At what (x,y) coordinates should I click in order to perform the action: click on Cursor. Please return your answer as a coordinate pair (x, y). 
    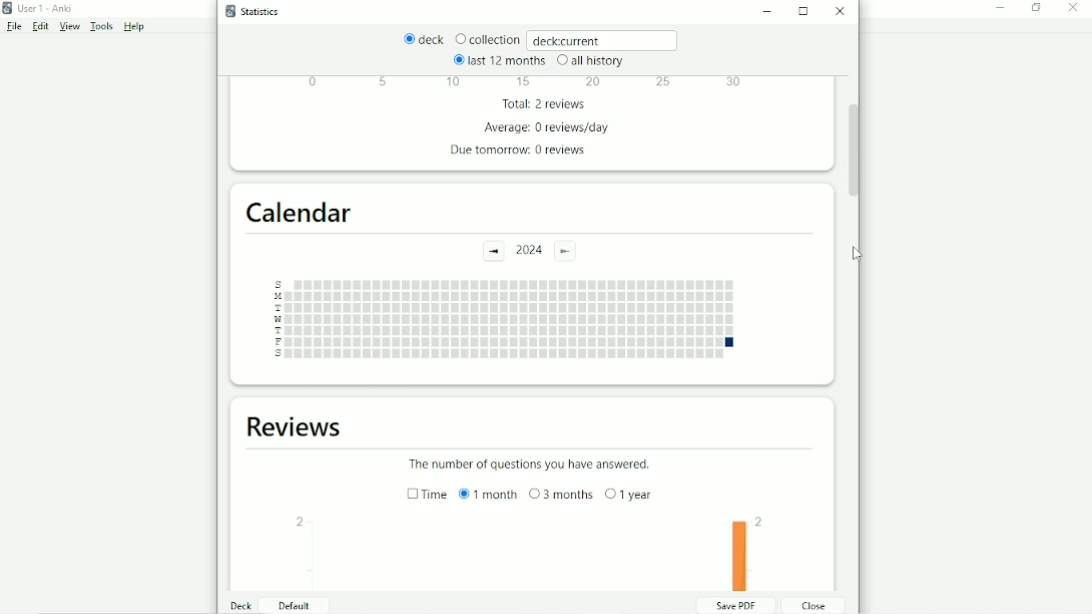
    Looking at the image, I should click on (855, 255).